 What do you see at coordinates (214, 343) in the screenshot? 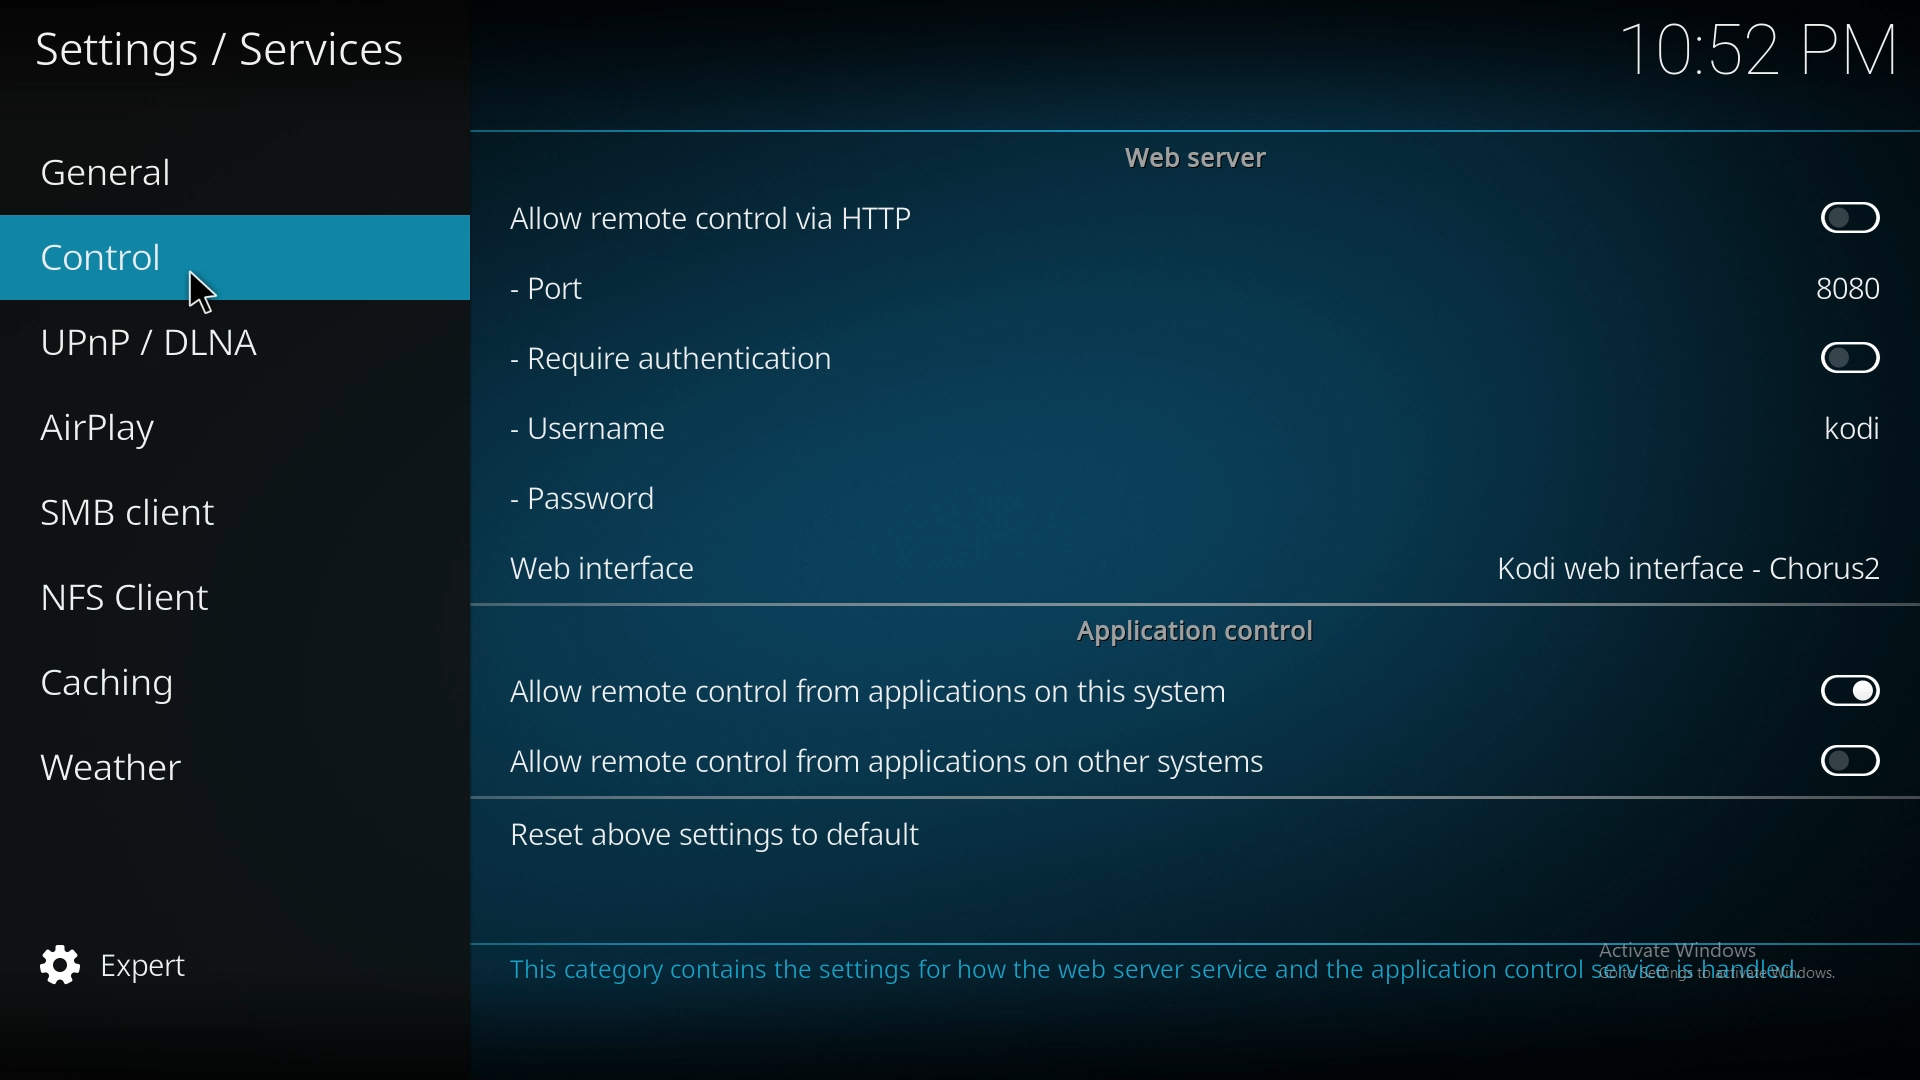
I see `upnp/dlna` at bounding box center [214, 343].